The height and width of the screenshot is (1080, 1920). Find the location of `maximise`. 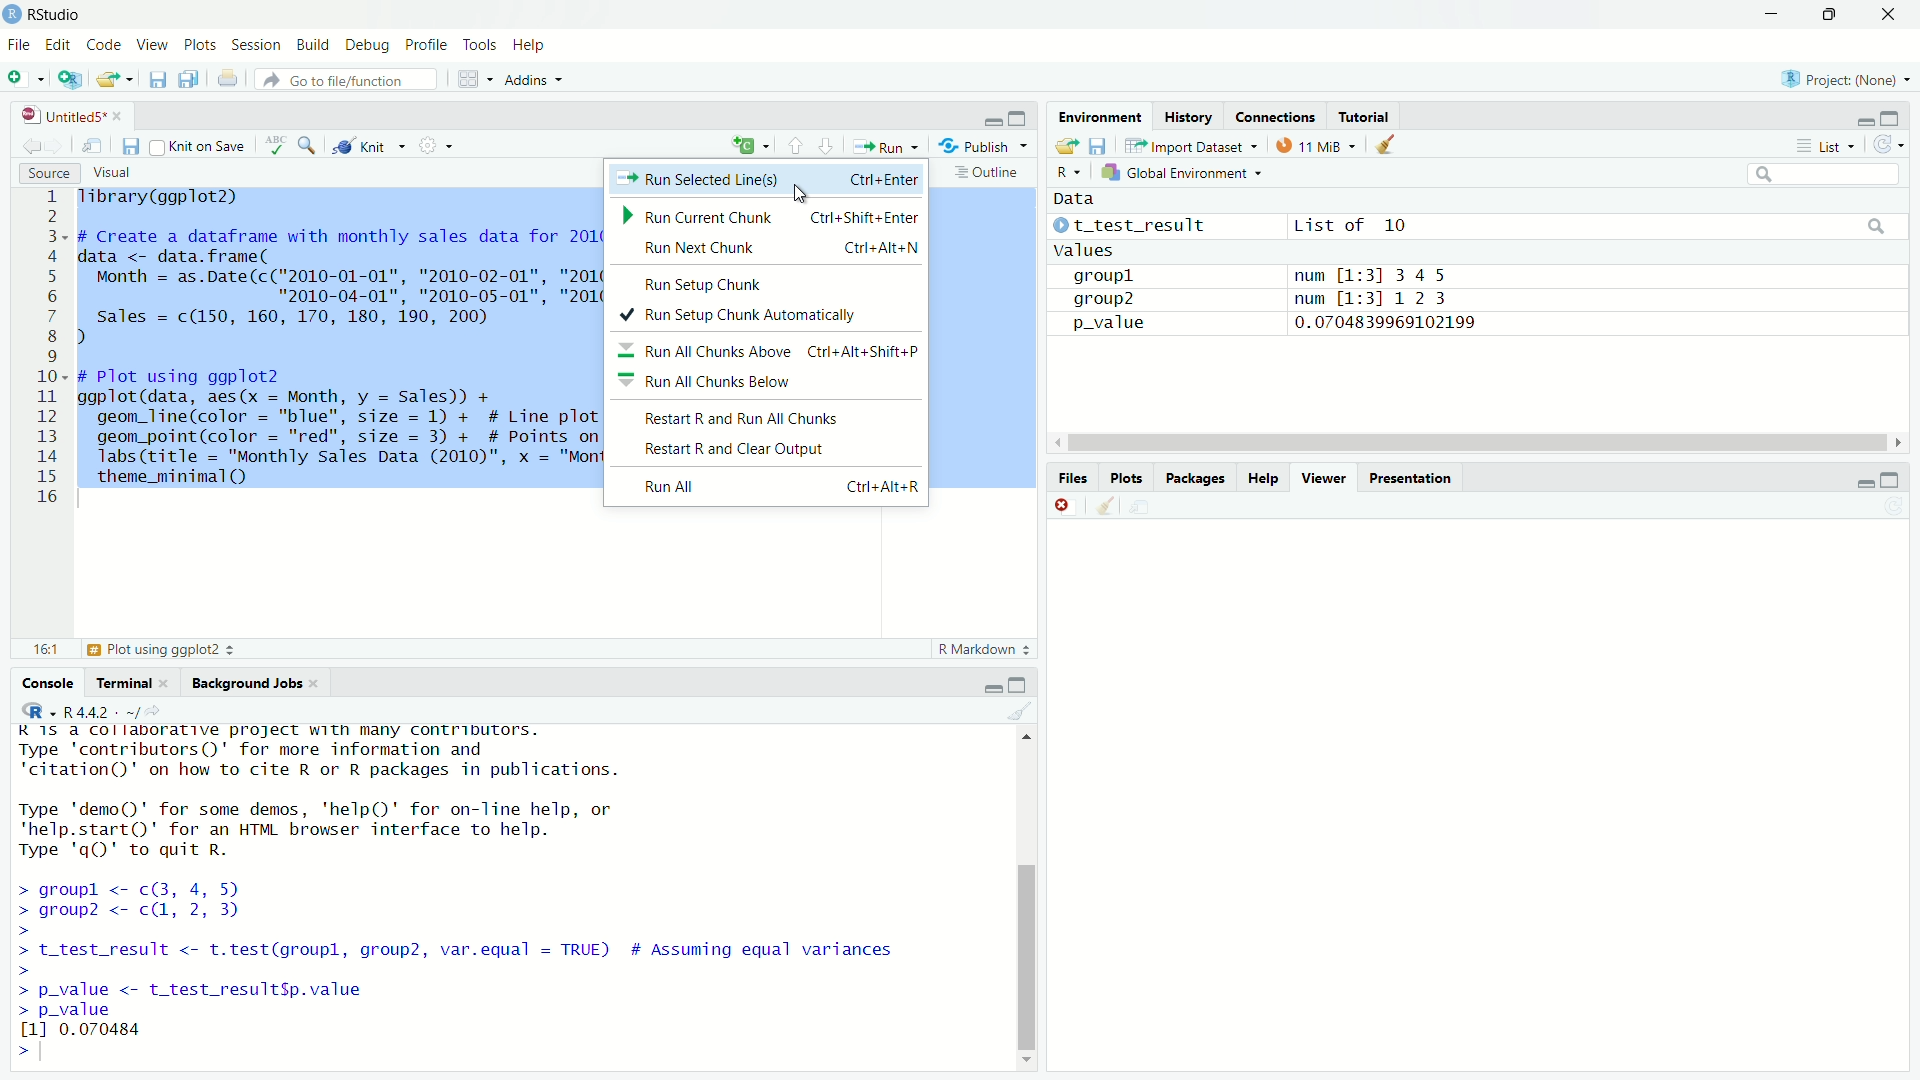

maximise is located at coordinates (1891, 118).